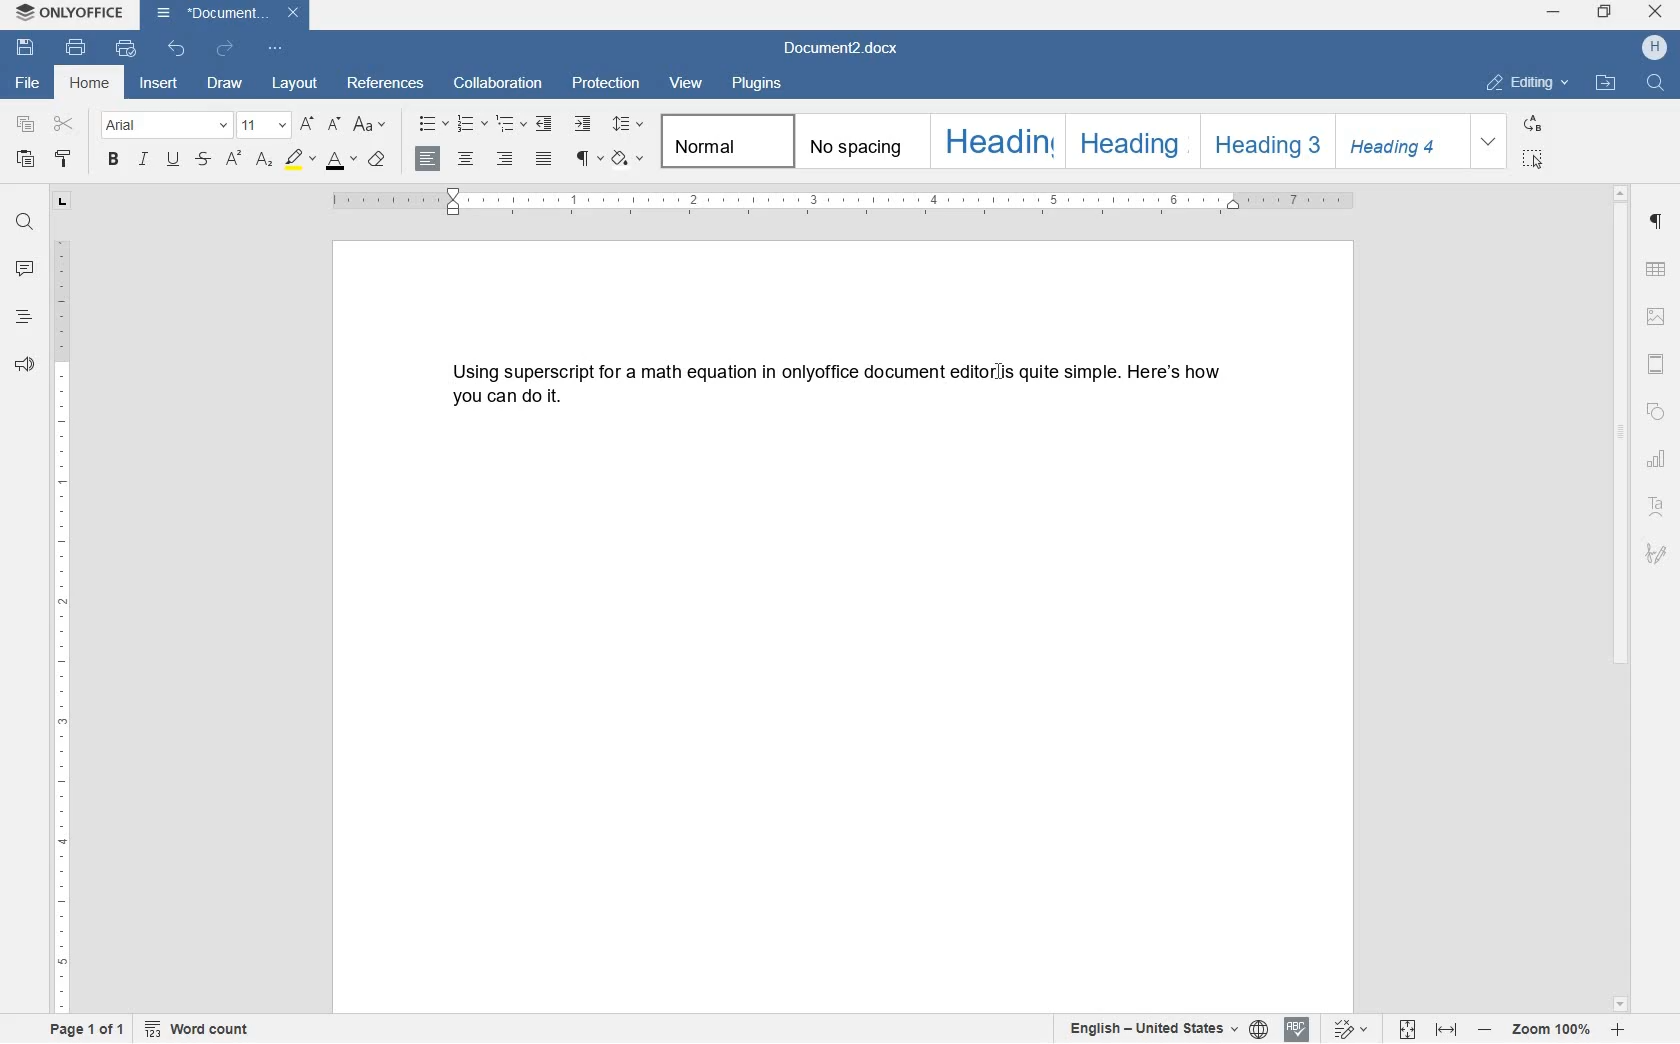 The image size is (1680, 1044). I want to click on copy, so click(26, 125).